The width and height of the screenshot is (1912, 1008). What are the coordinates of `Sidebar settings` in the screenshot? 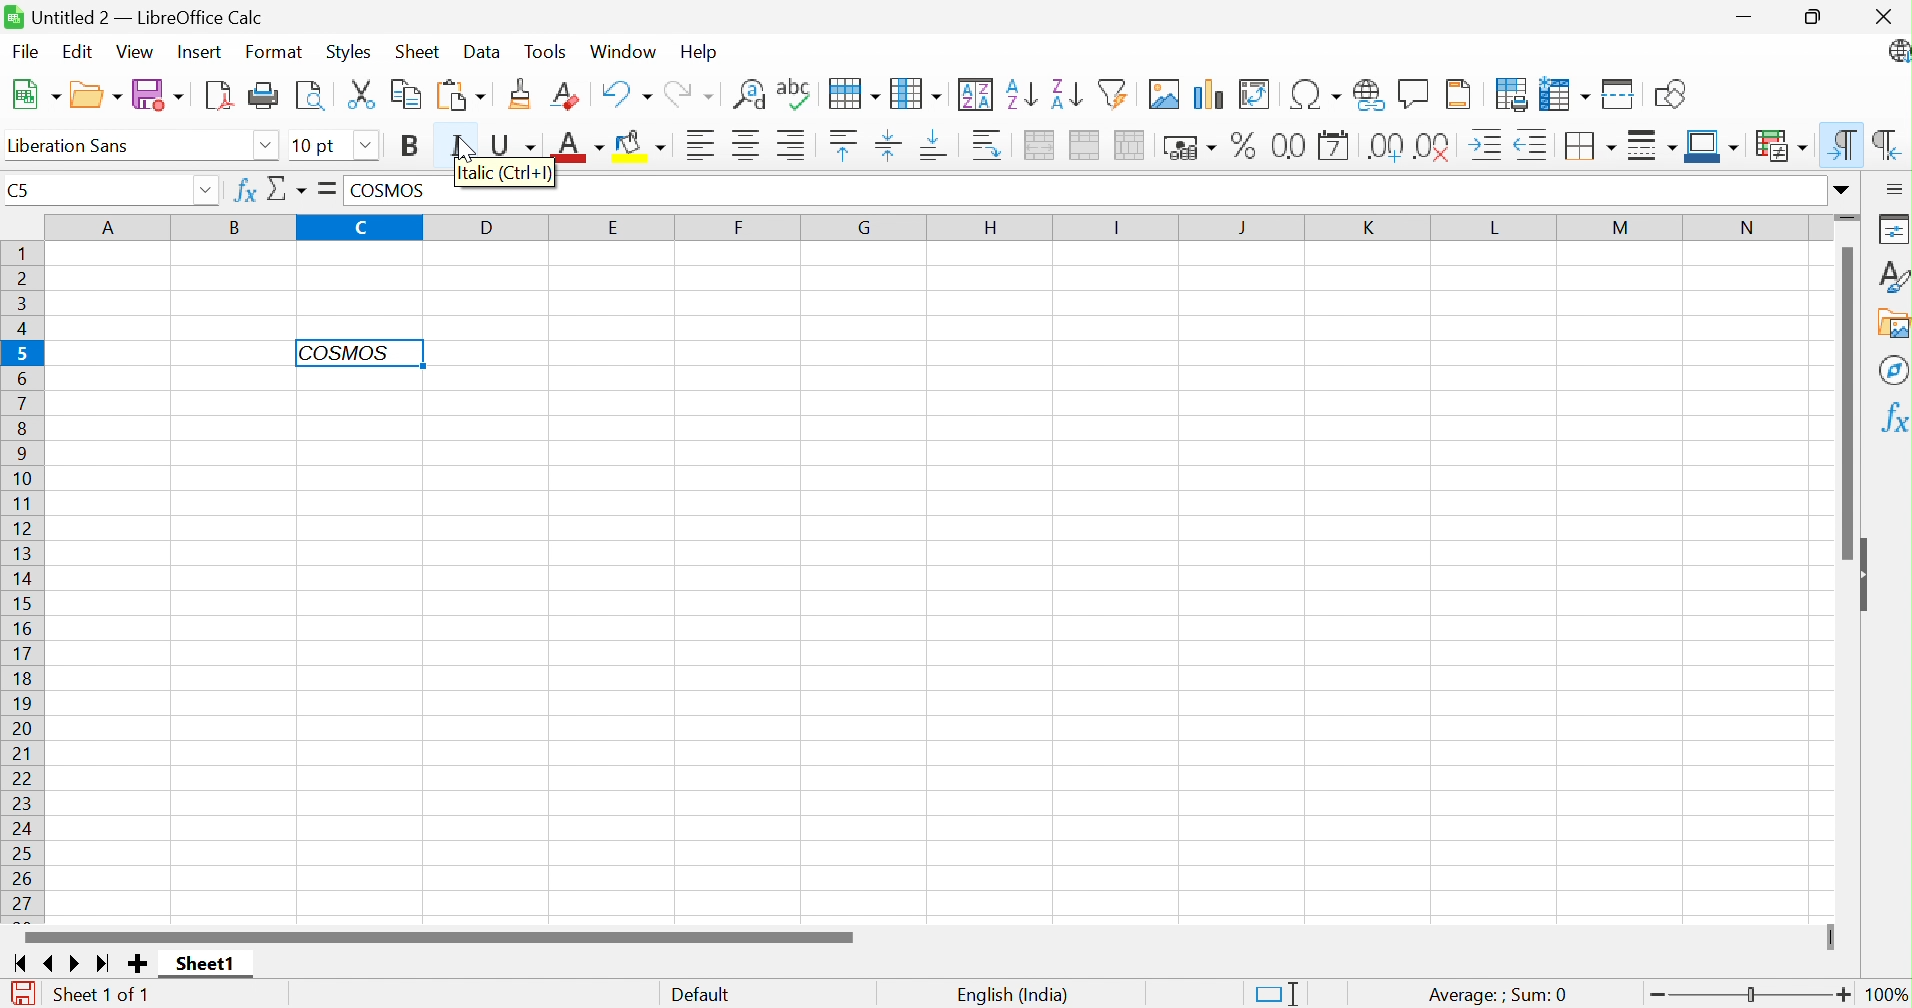 It's located at (1894, 188).